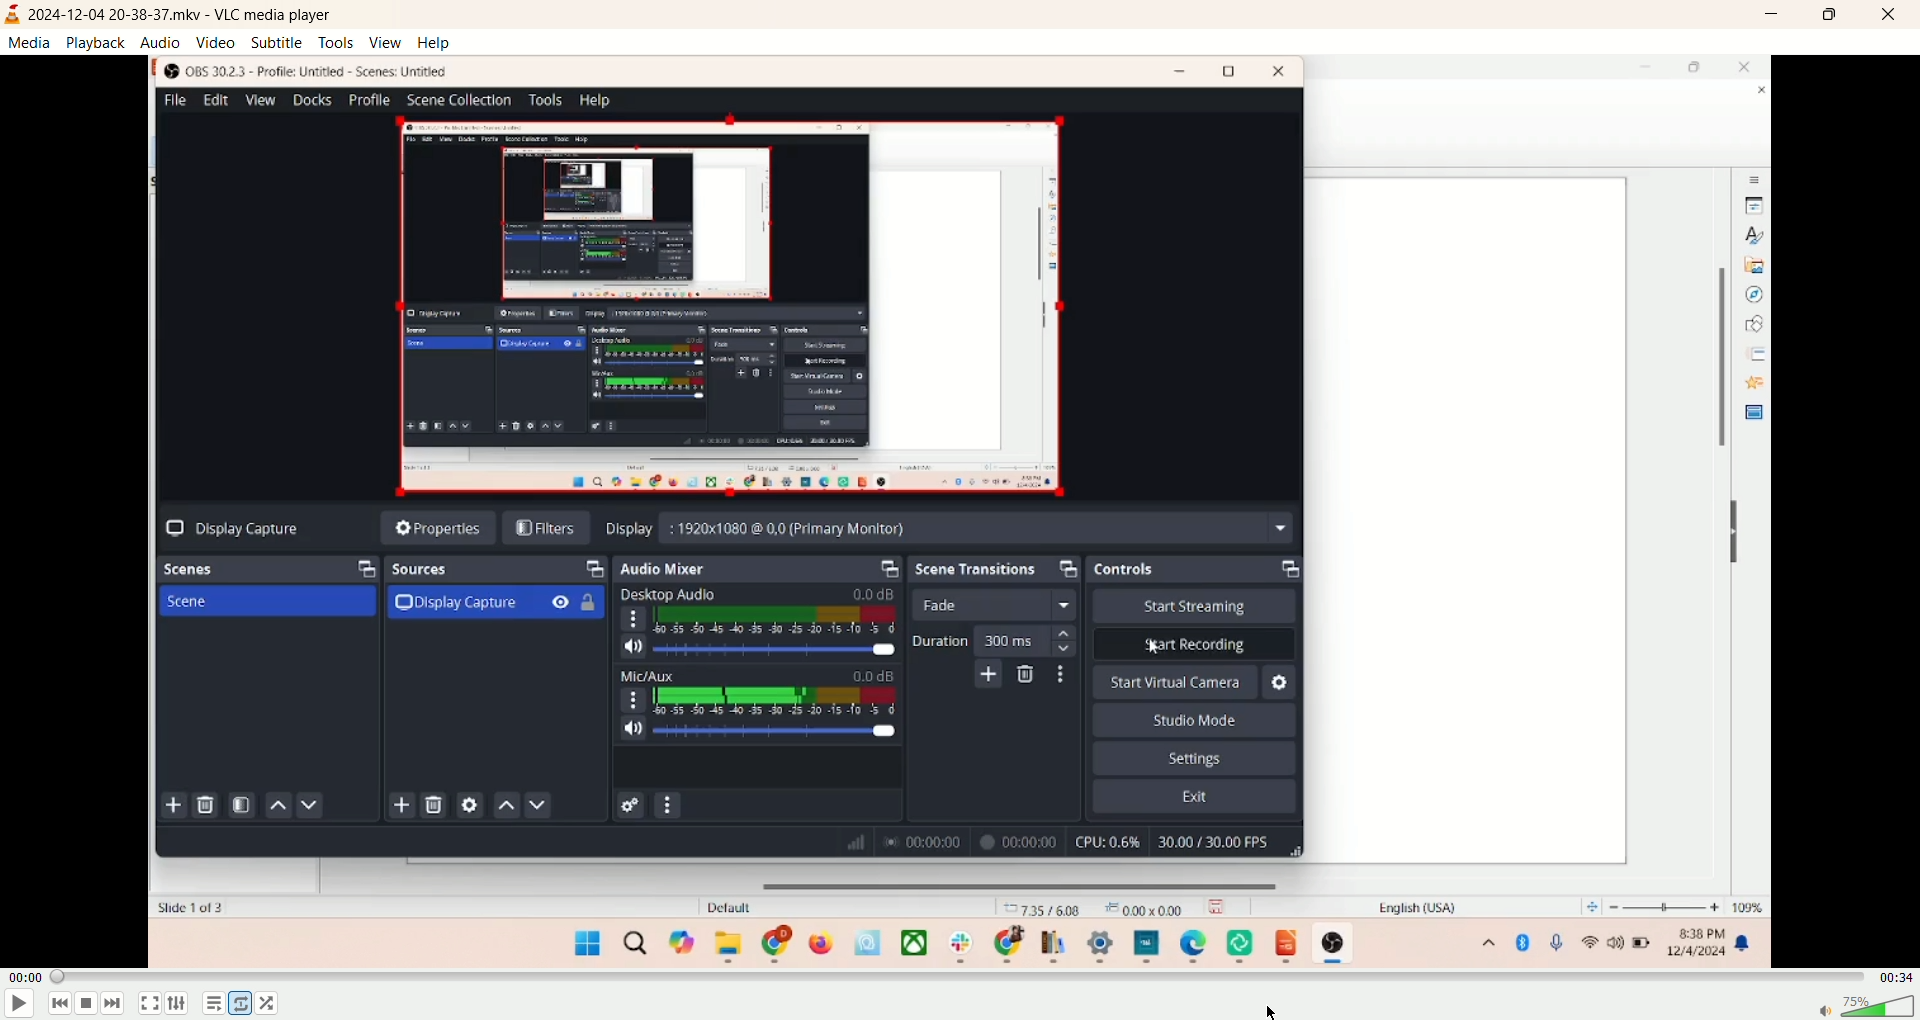 This screenshot has height=1020, width=1920. What do you see at coordinates (159, 42) in the screenshot?
I see `audio` at bounding box center [159, 42].